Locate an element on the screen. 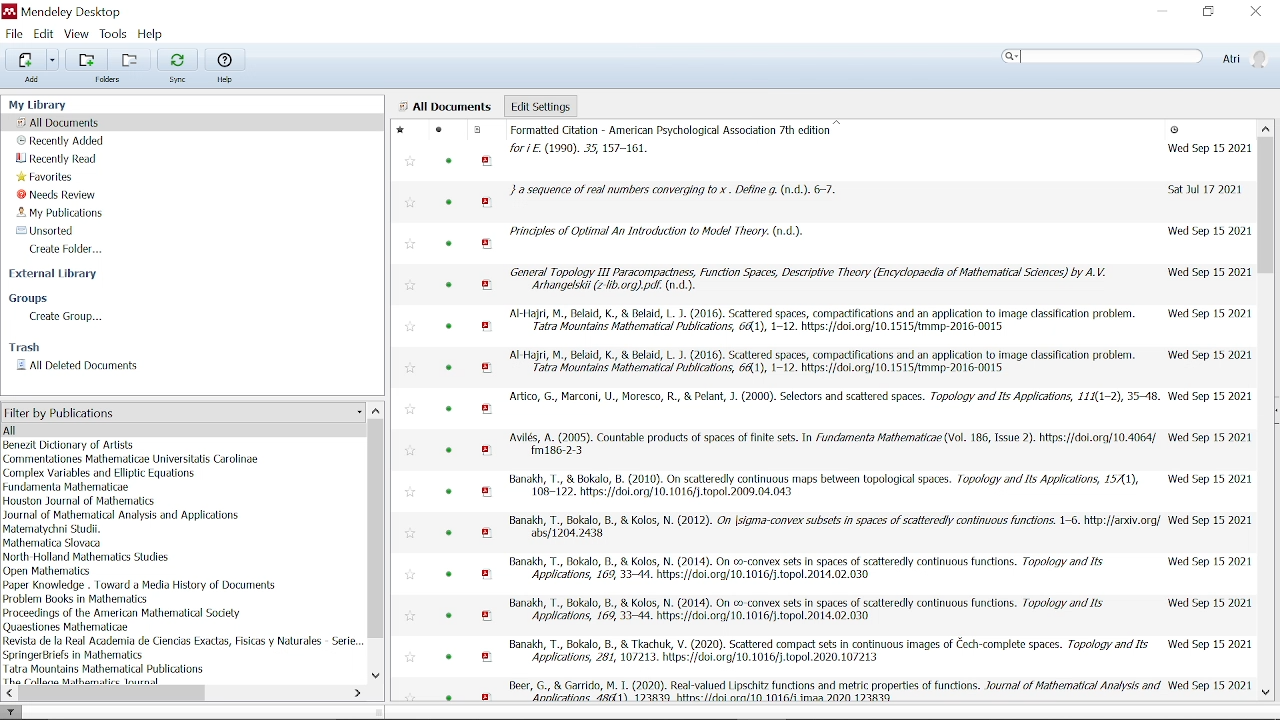 The height and width of the screenshot is (720, 1280). favourite is located at coordinates (408, 694).